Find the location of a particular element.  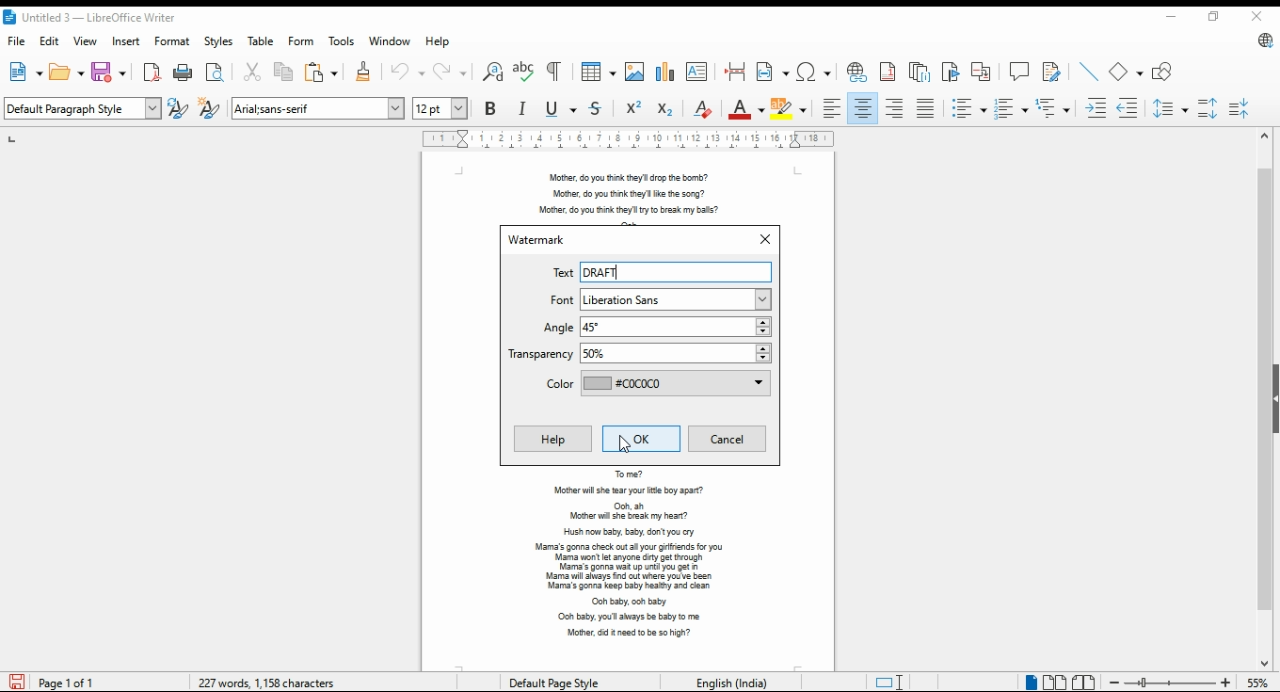

select paragraph style is located at coordinates (84, 108).